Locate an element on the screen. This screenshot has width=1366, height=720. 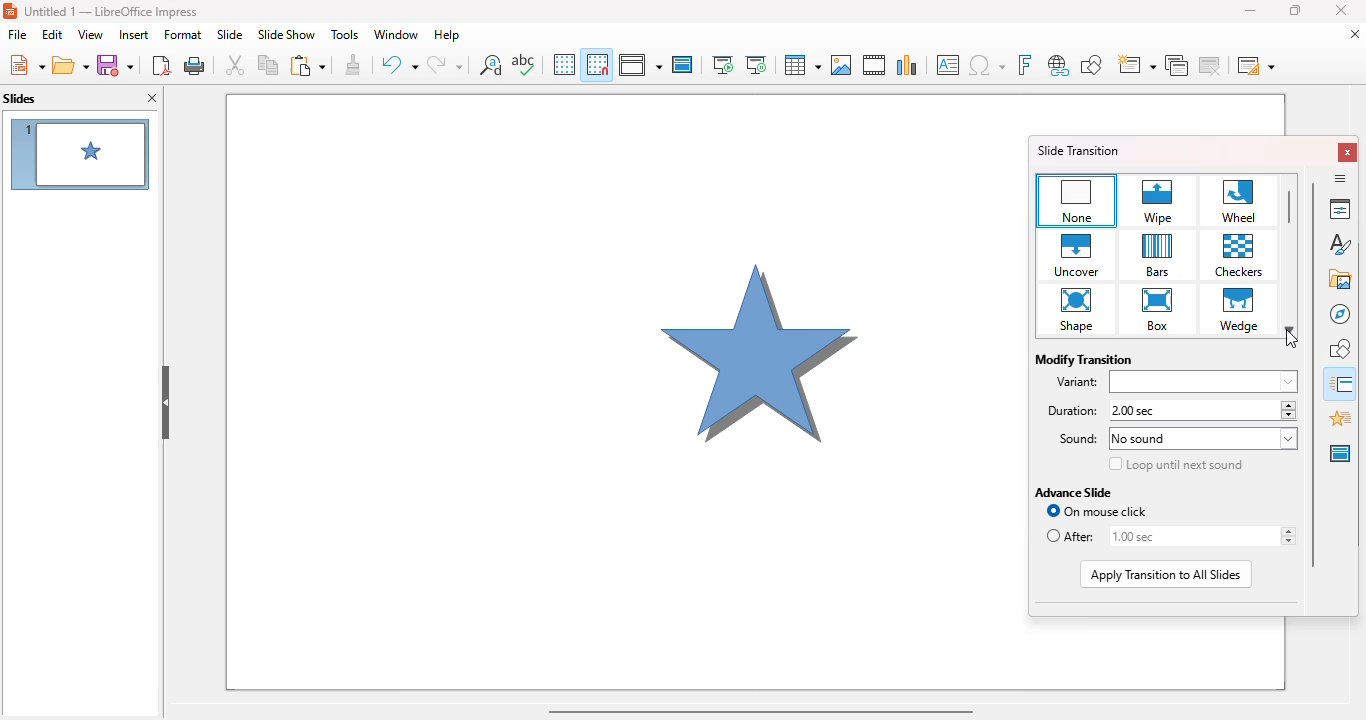
close is located at coordinates (1341, 10).